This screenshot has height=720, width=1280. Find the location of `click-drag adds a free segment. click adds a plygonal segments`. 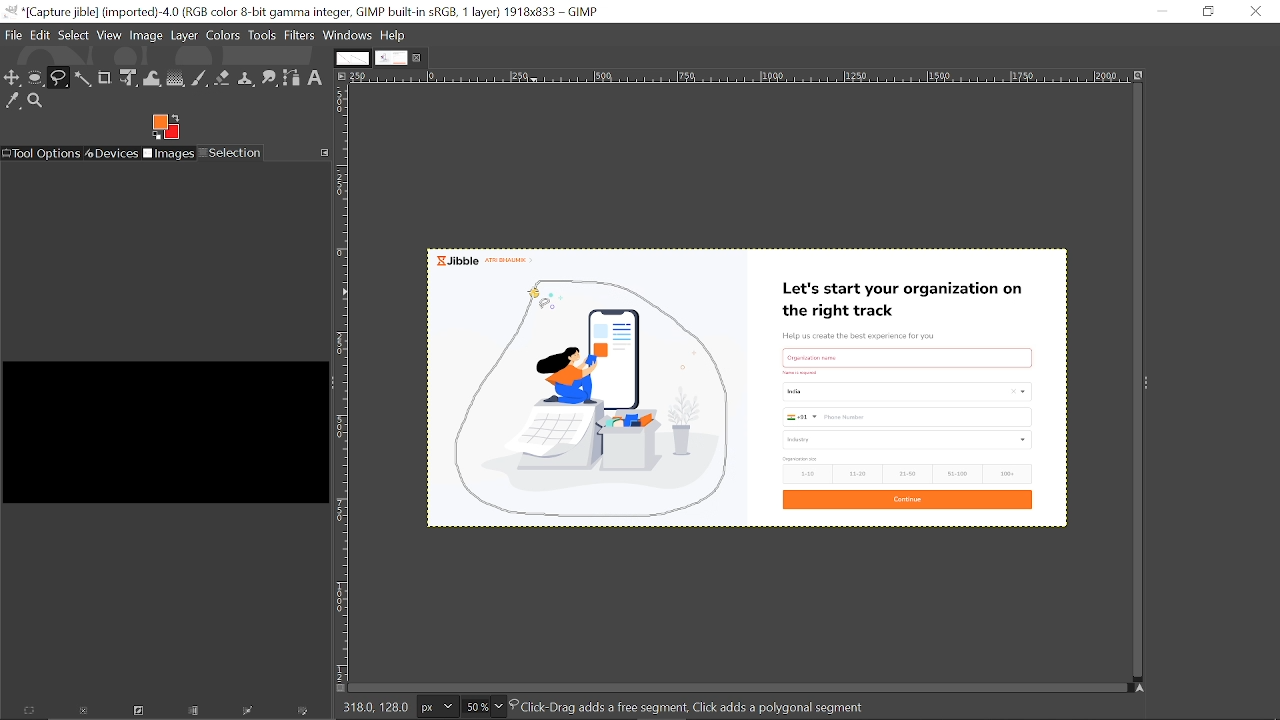

click-drag adds a free segment. click adds a plygonal segments is located at coordinates (694, 706).